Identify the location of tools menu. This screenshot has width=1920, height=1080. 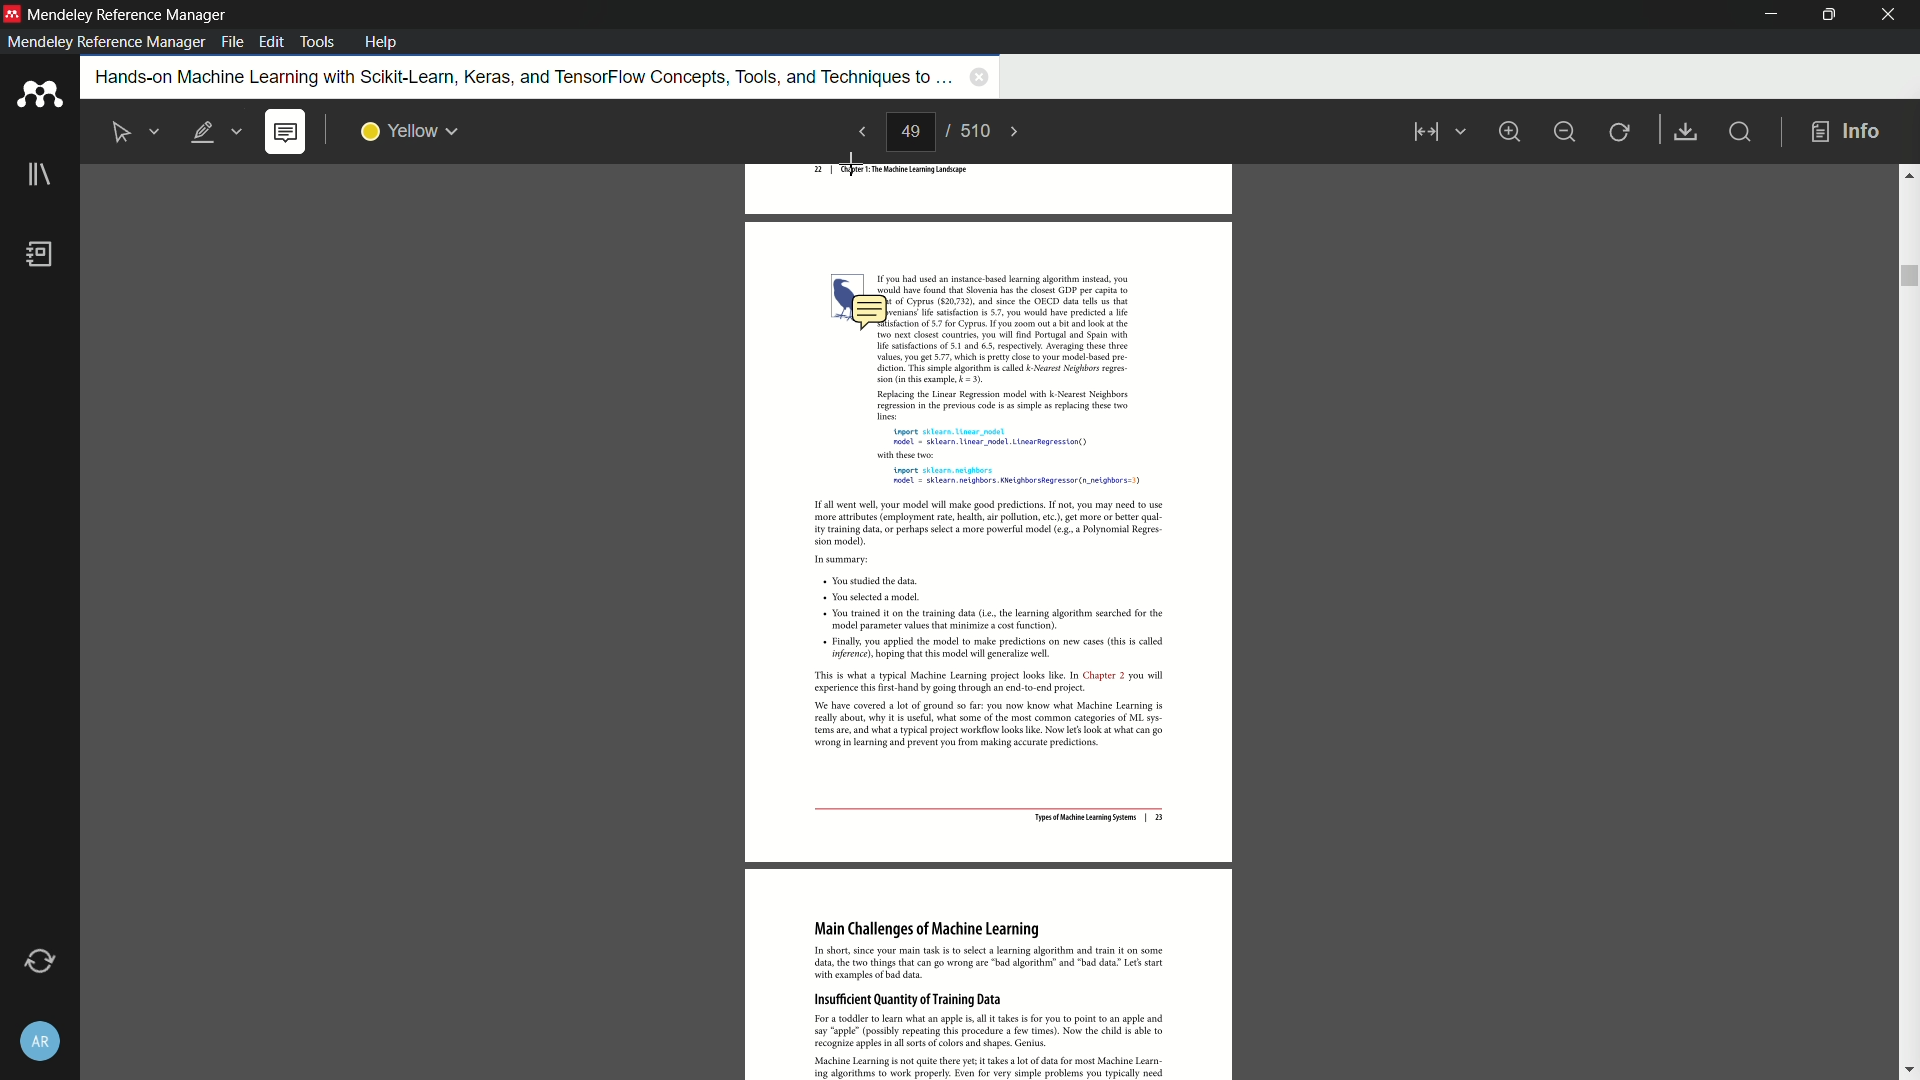
(319, 40).